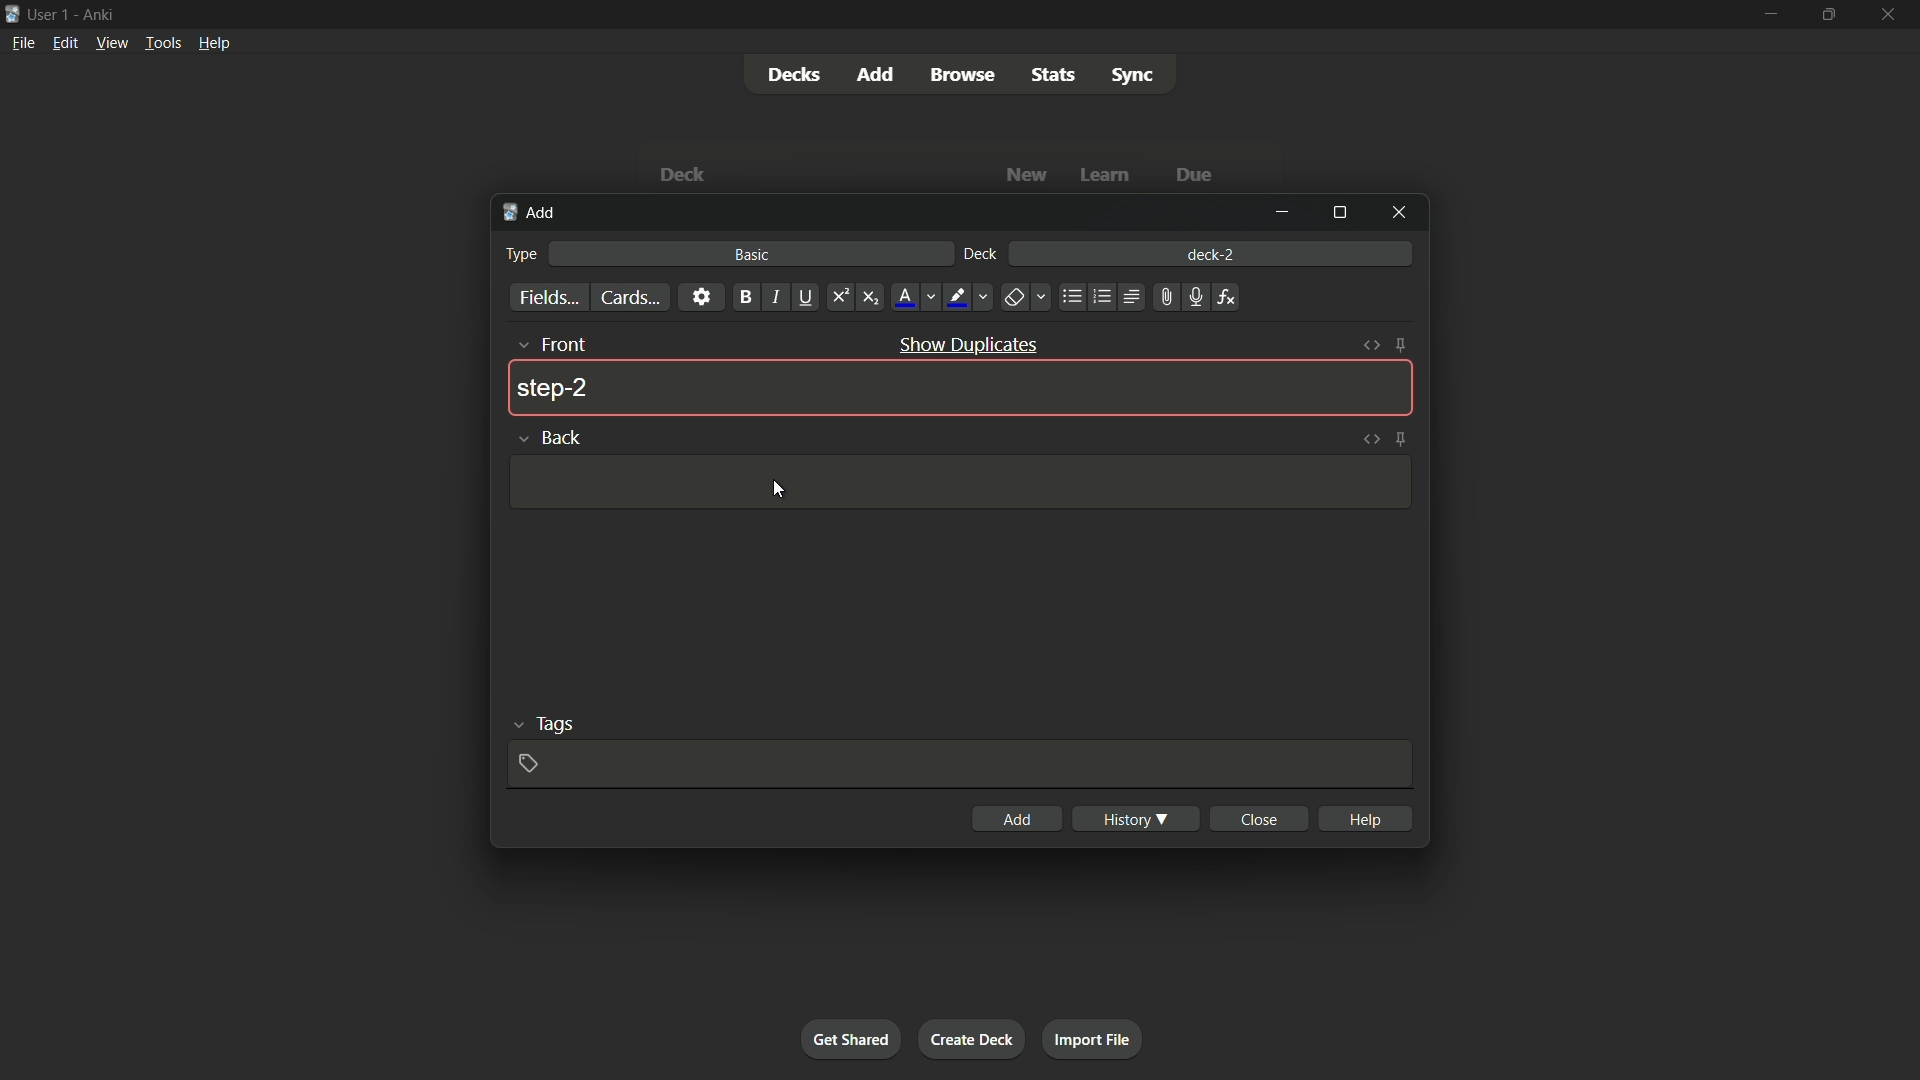  Describe the element at coordinates (550, 343) in the screenshot. I see `front` at that location.